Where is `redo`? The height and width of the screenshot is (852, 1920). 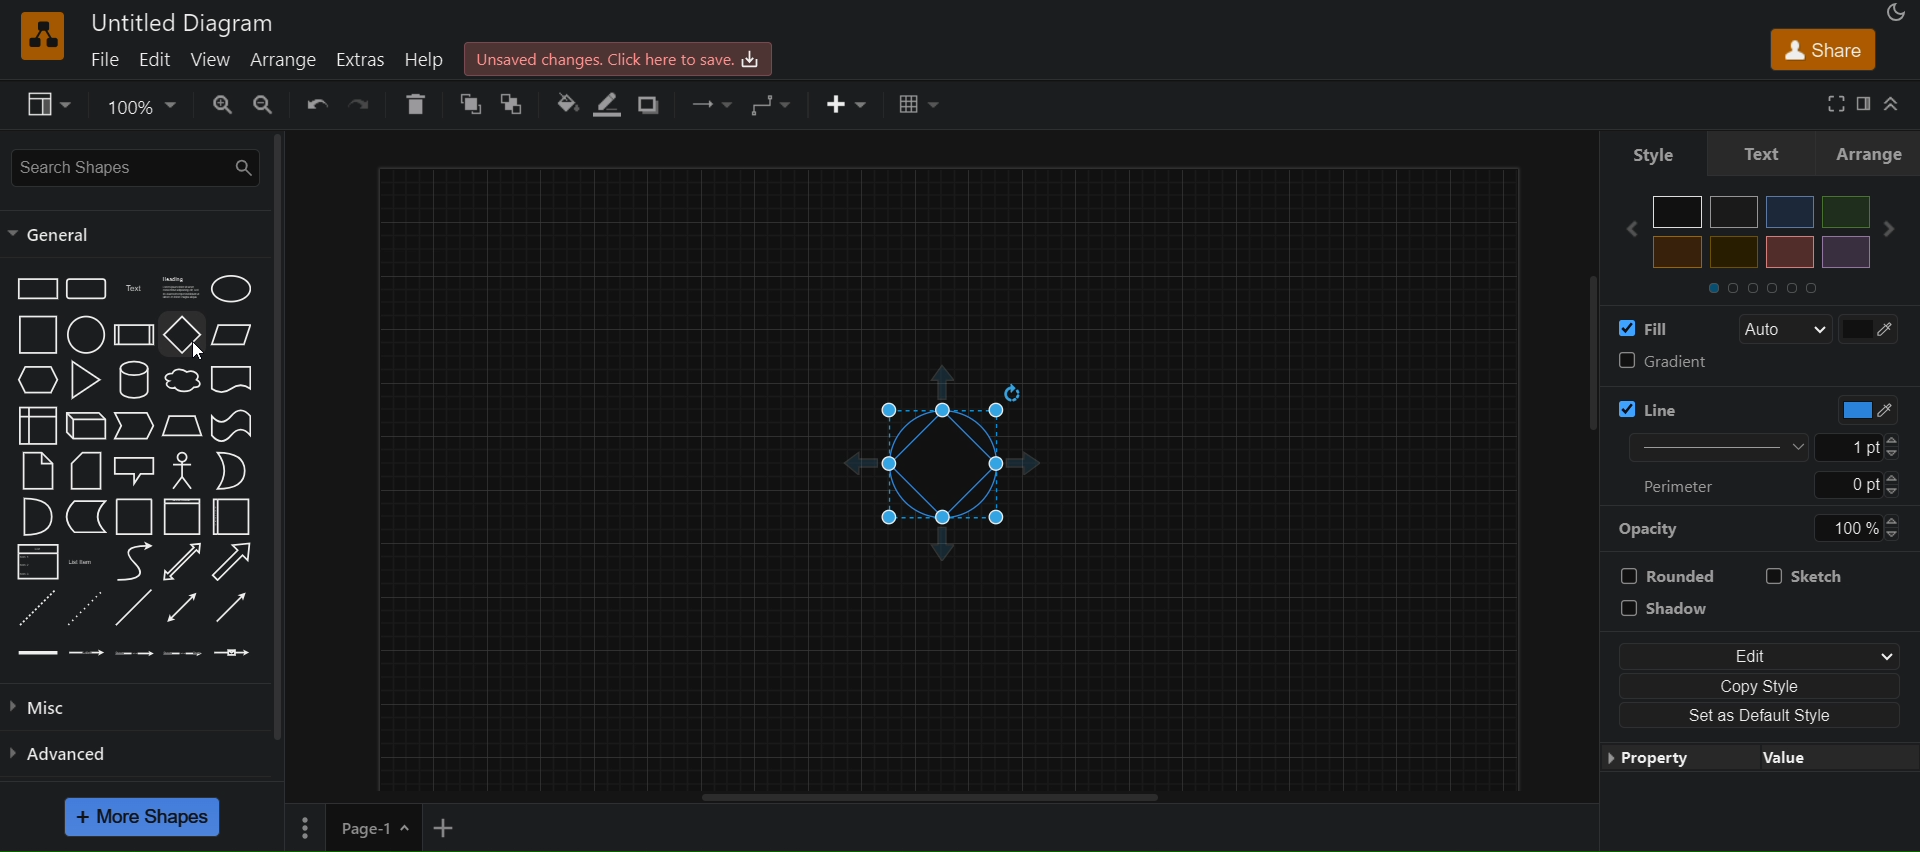 redo is located at coordinates (366, 103).